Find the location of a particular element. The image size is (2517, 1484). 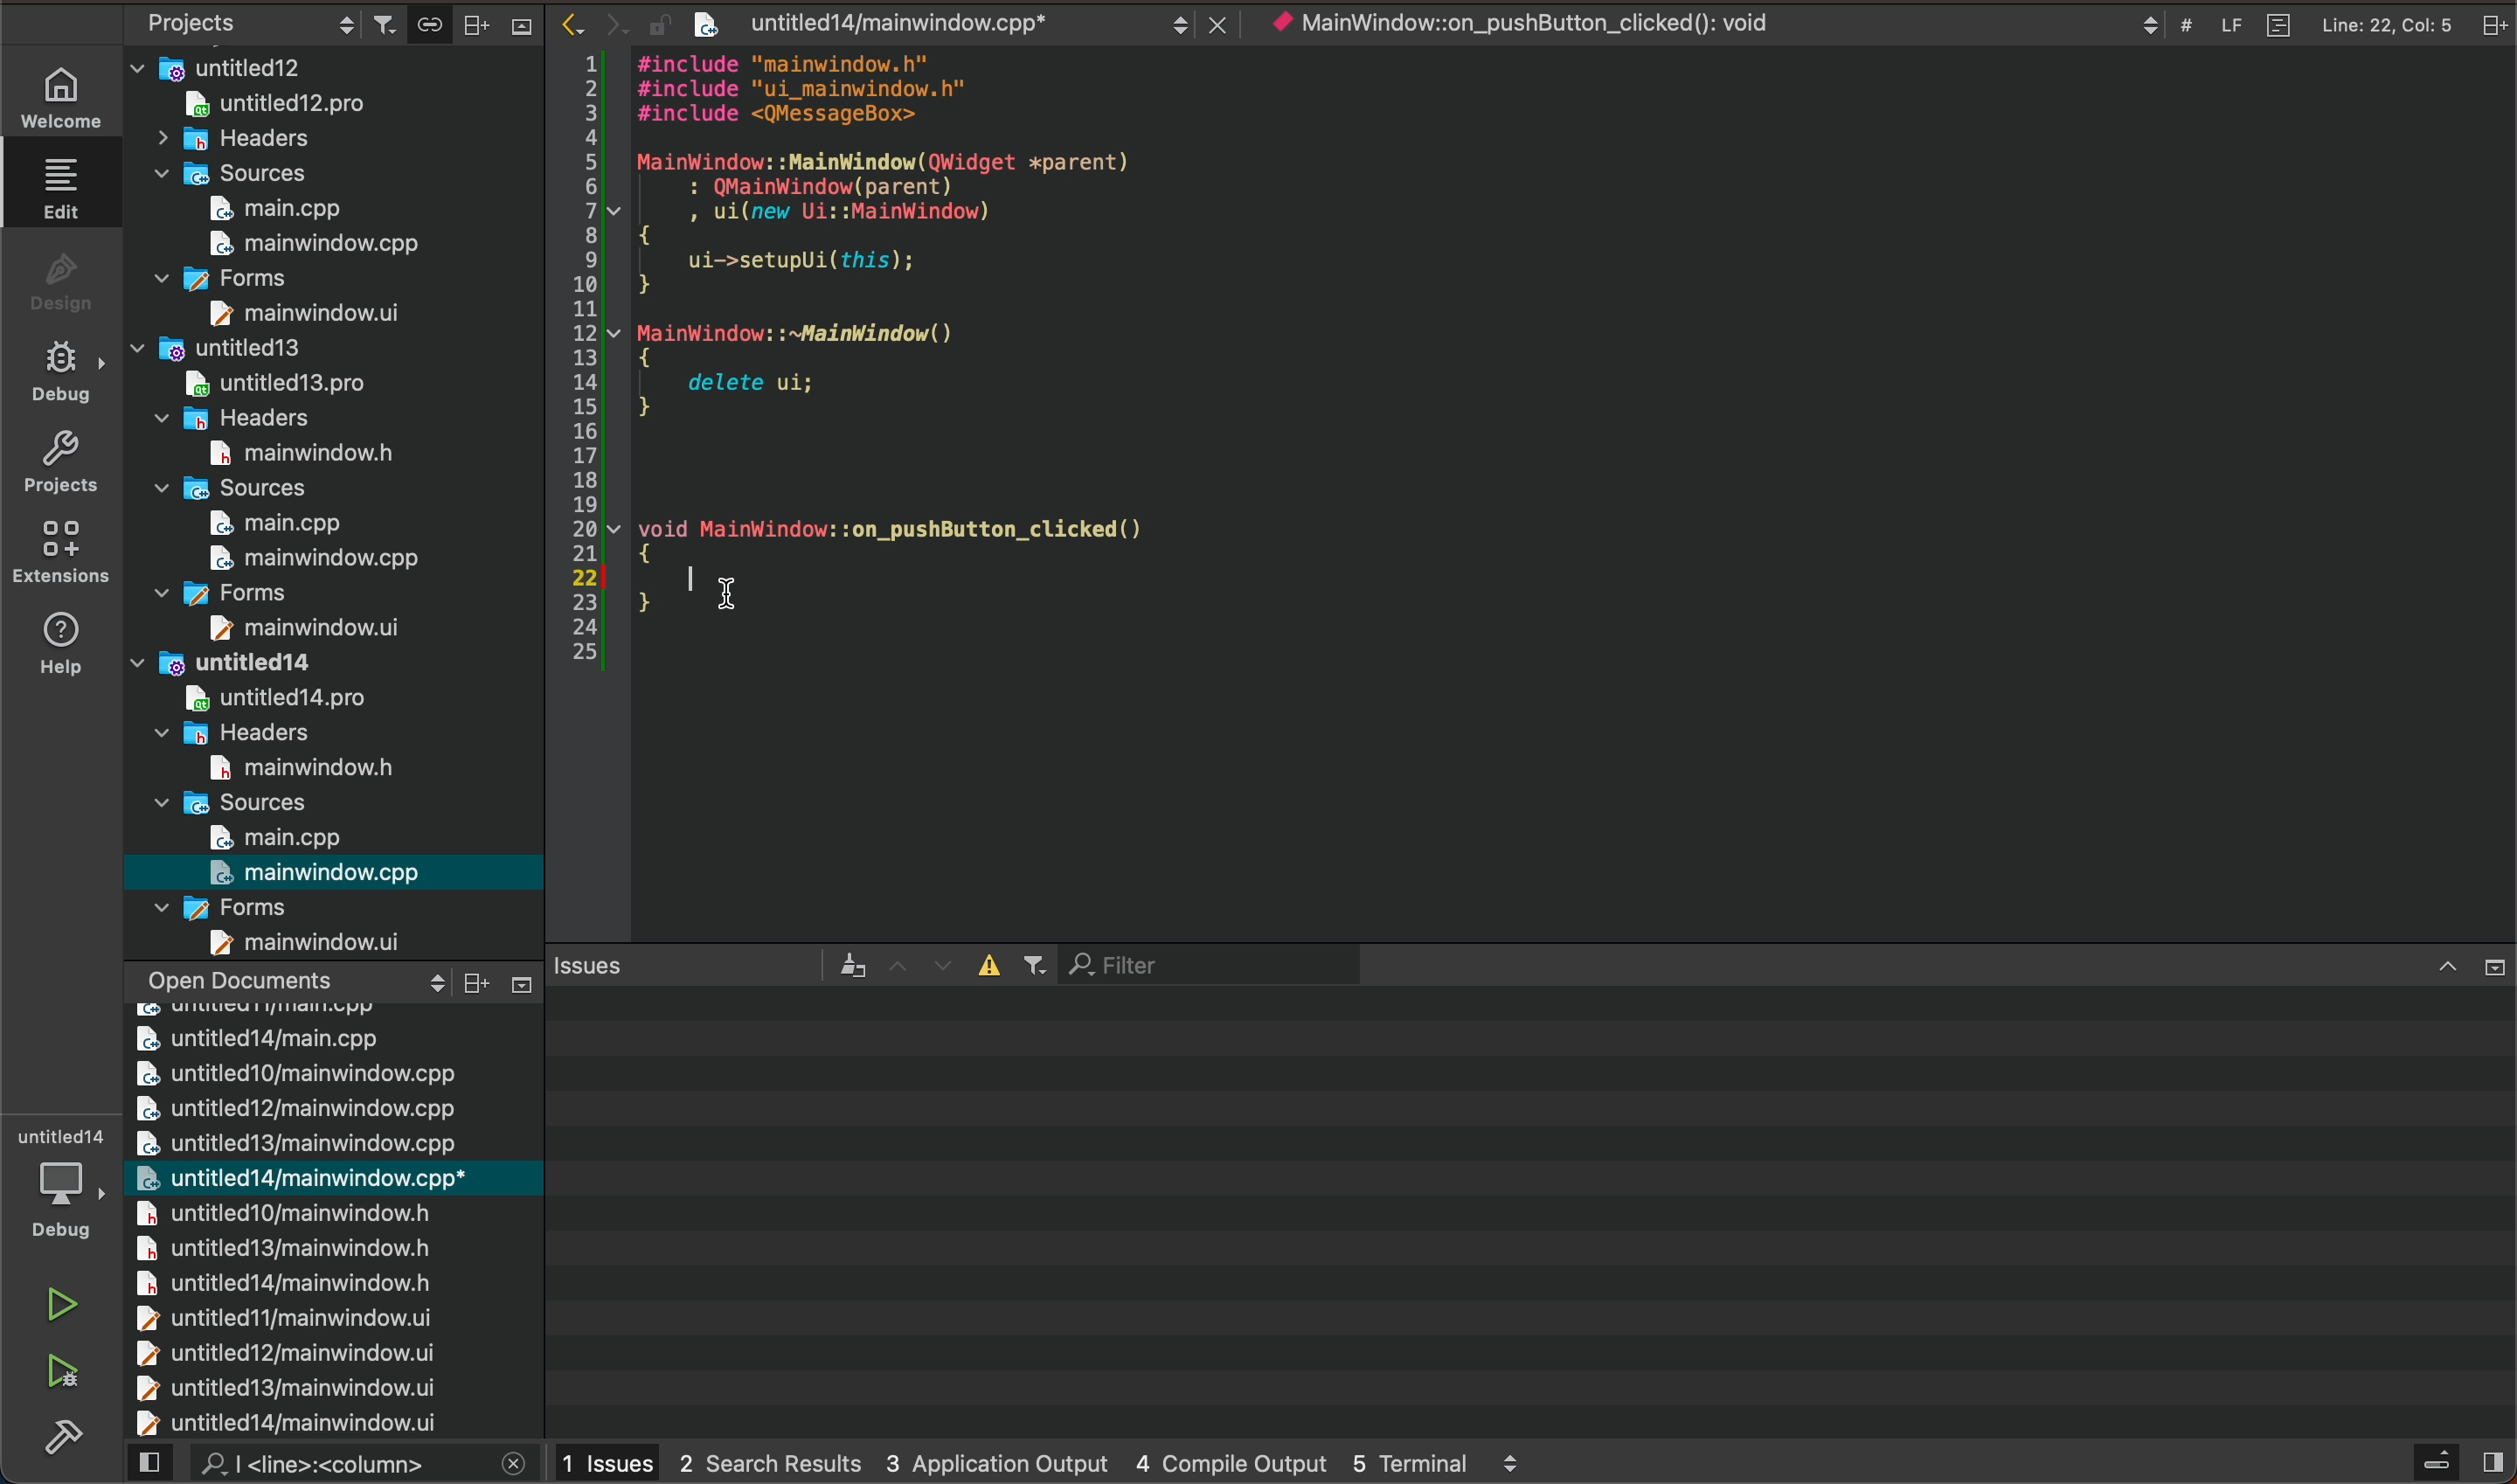

sources is located at coordinates (244, 801).